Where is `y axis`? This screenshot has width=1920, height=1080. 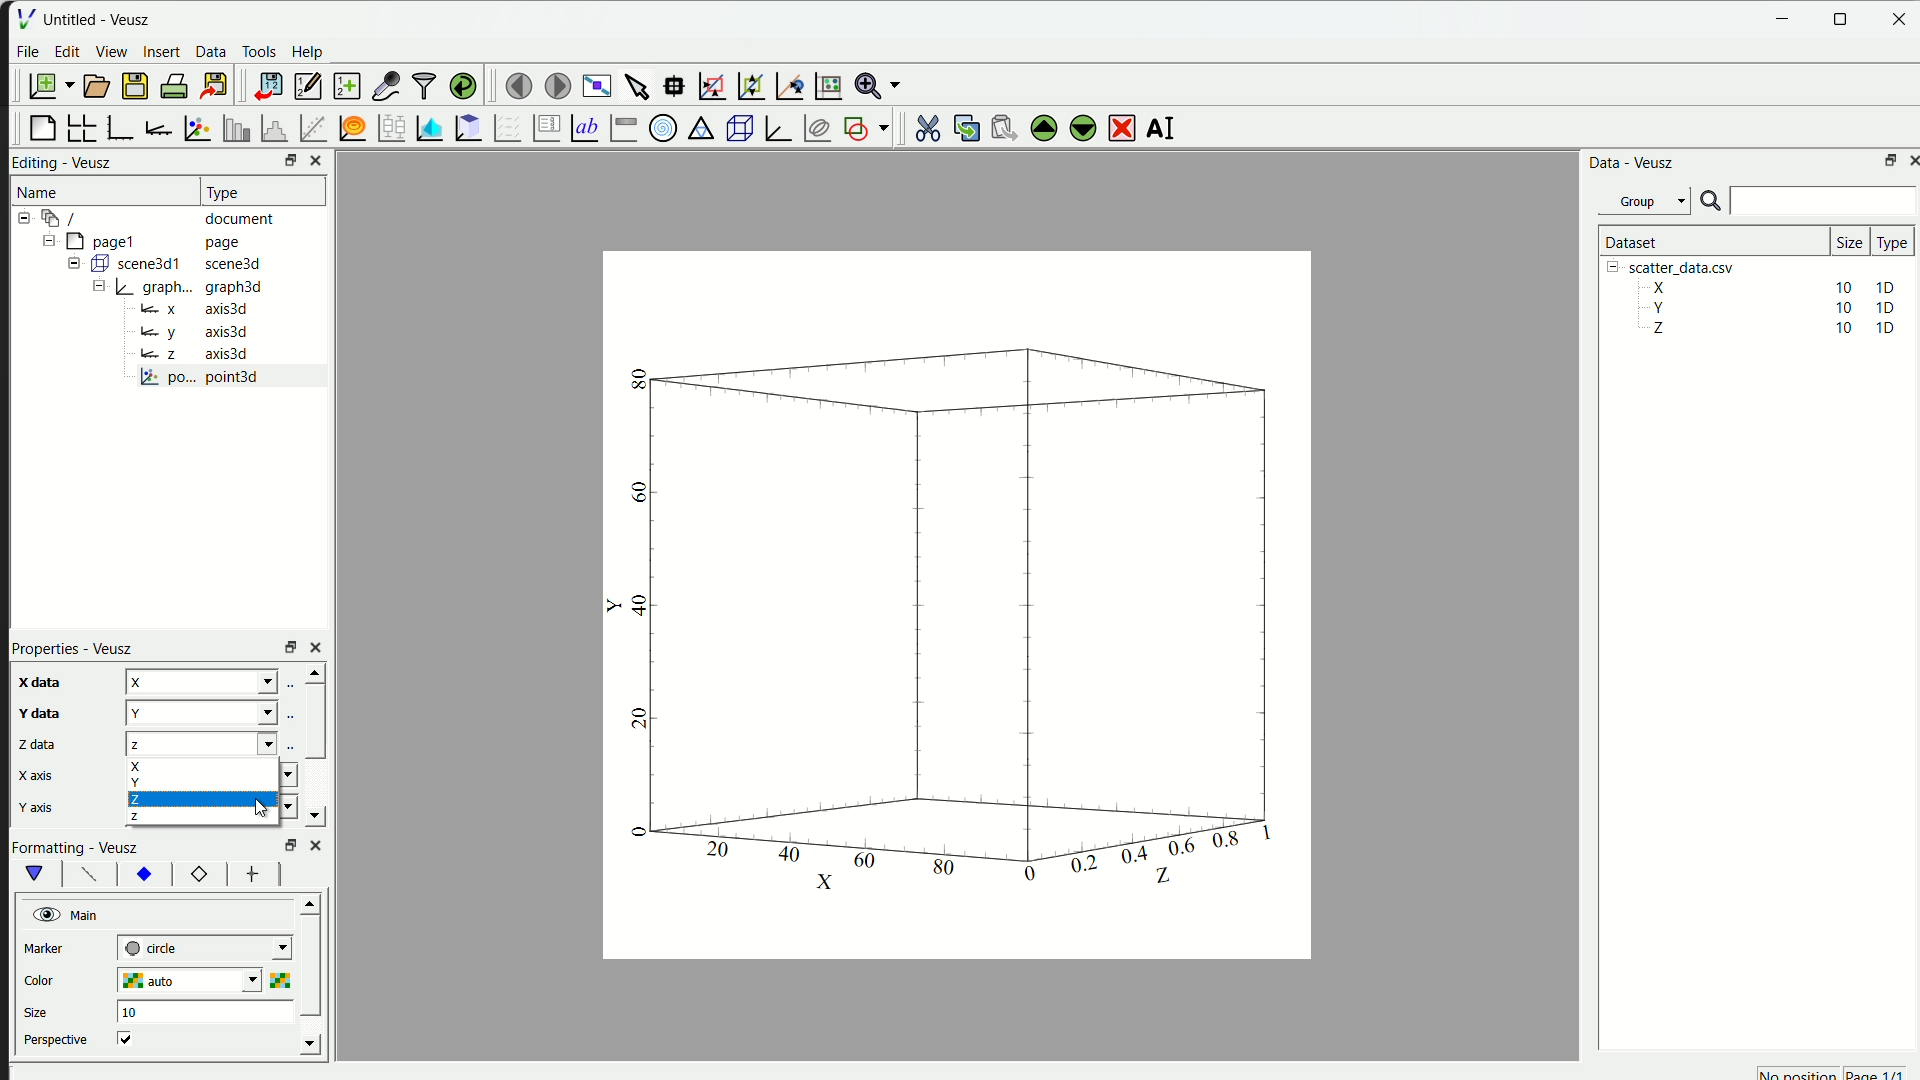
y axis is located at coordinates (35, 803).